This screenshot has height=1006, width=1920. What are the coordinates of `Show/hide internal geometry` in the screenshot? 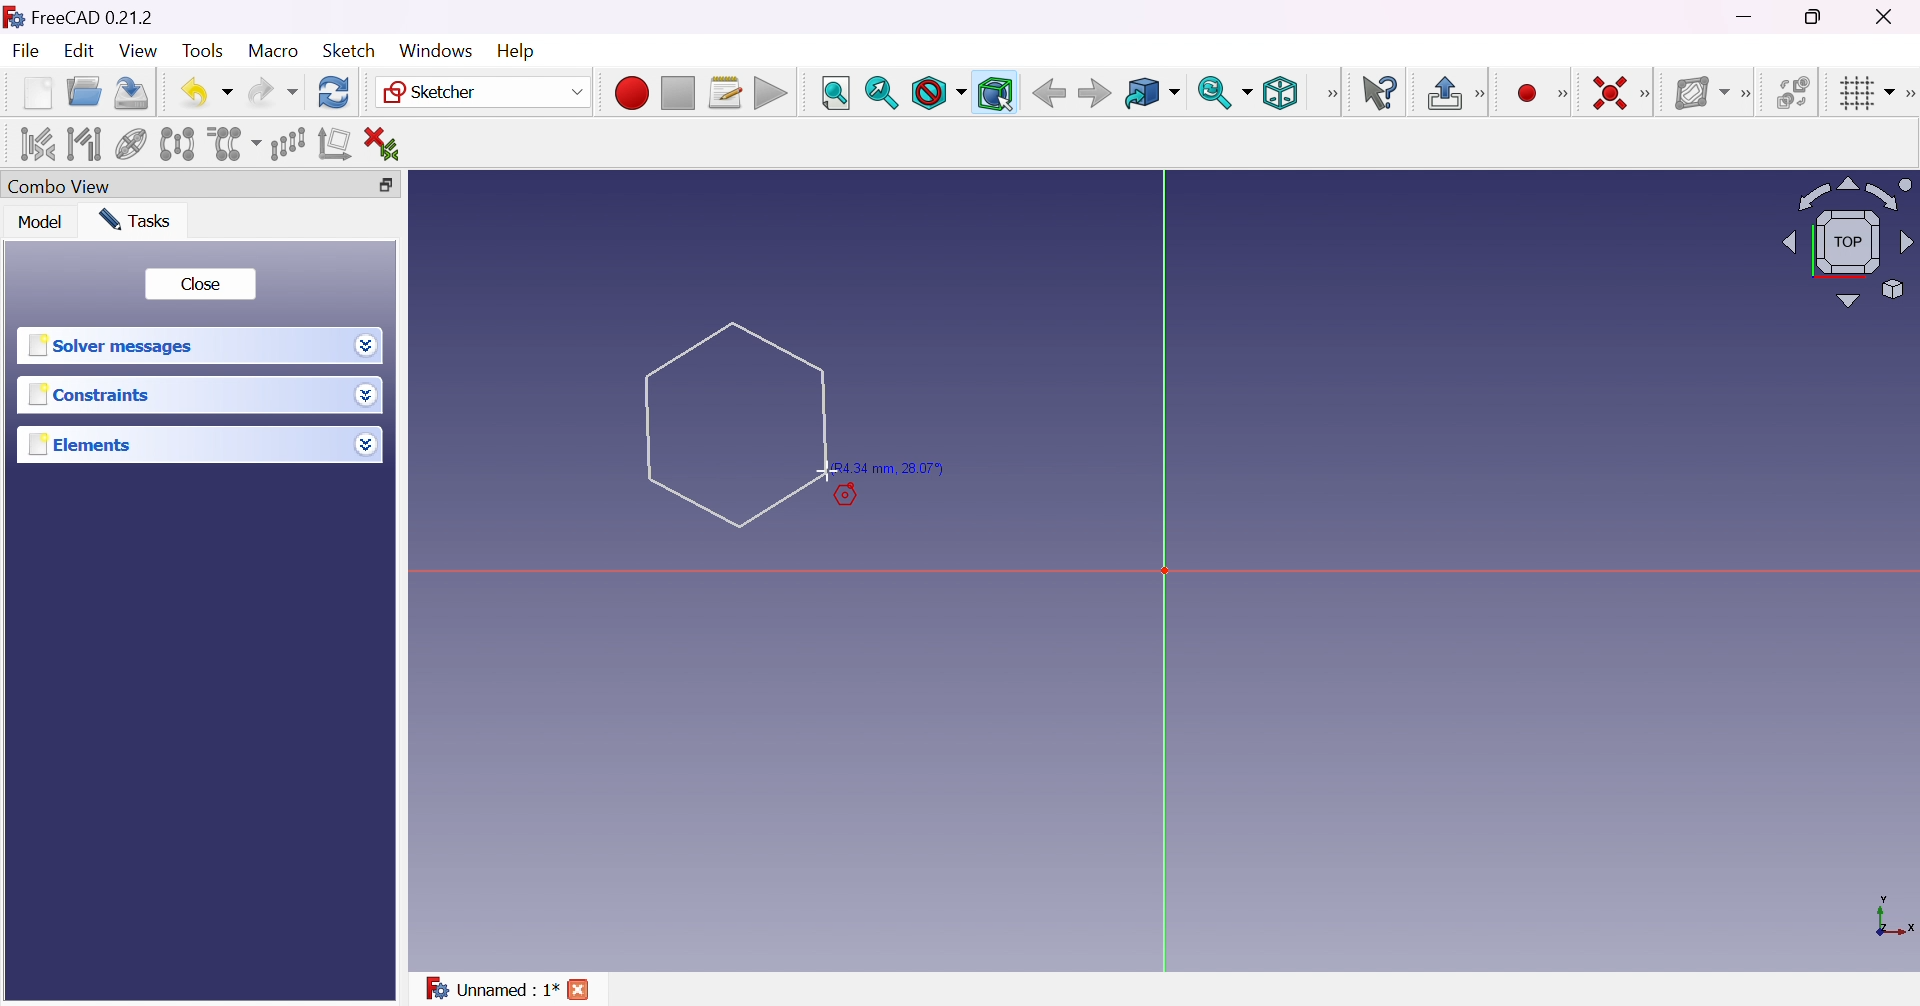 It's located at (132, 147).